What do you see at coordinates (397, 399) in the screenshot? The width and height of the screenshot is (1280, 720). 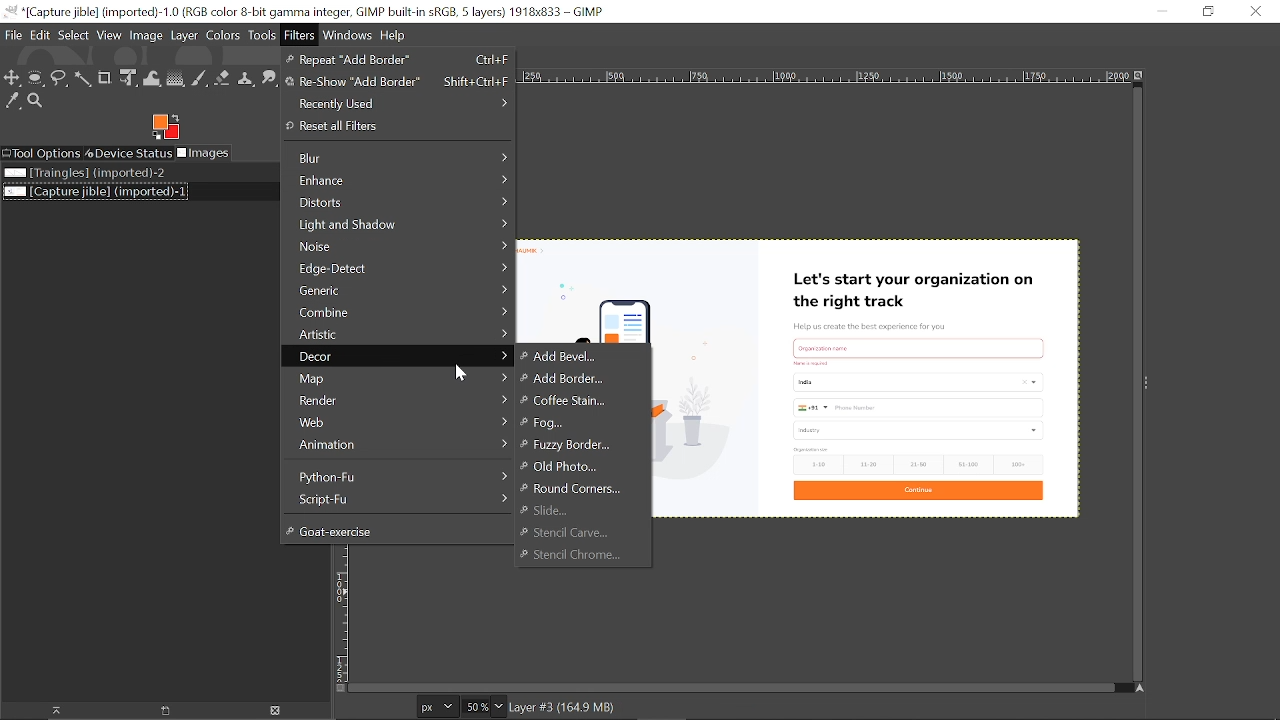 I see `Render` at bounding box center [397, 399].